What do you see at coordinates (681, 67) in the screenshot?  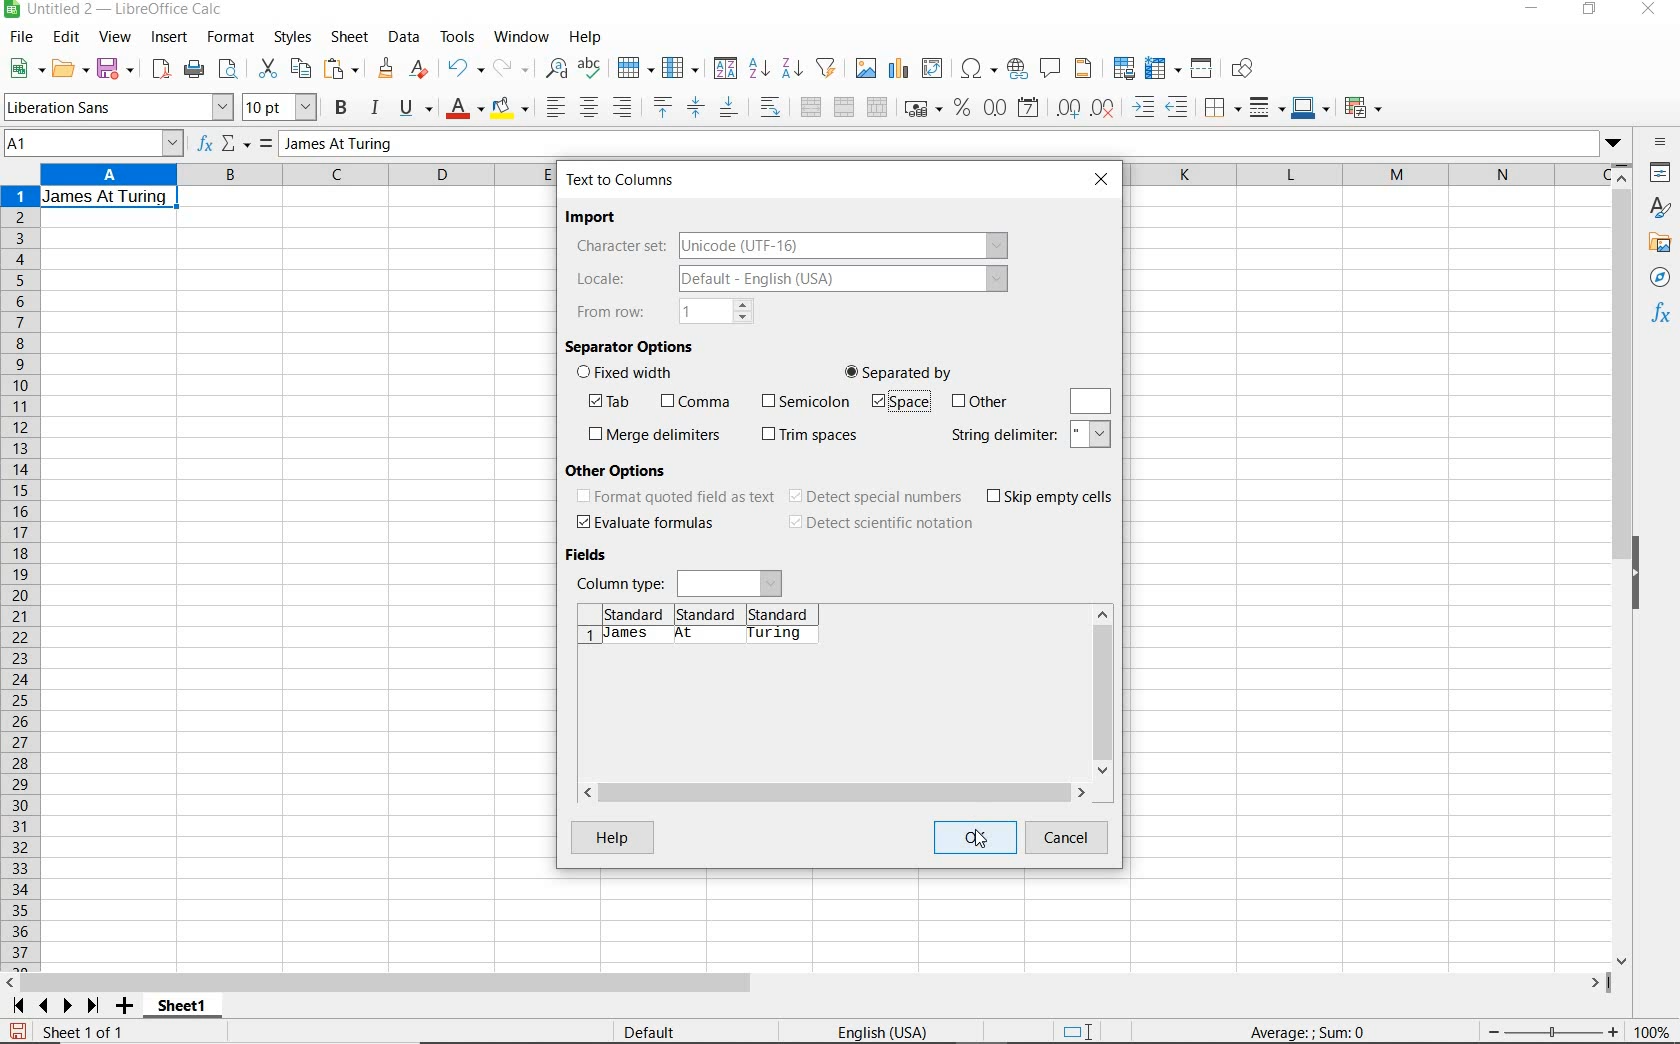 I see `column` at bounding box center [681, 67].